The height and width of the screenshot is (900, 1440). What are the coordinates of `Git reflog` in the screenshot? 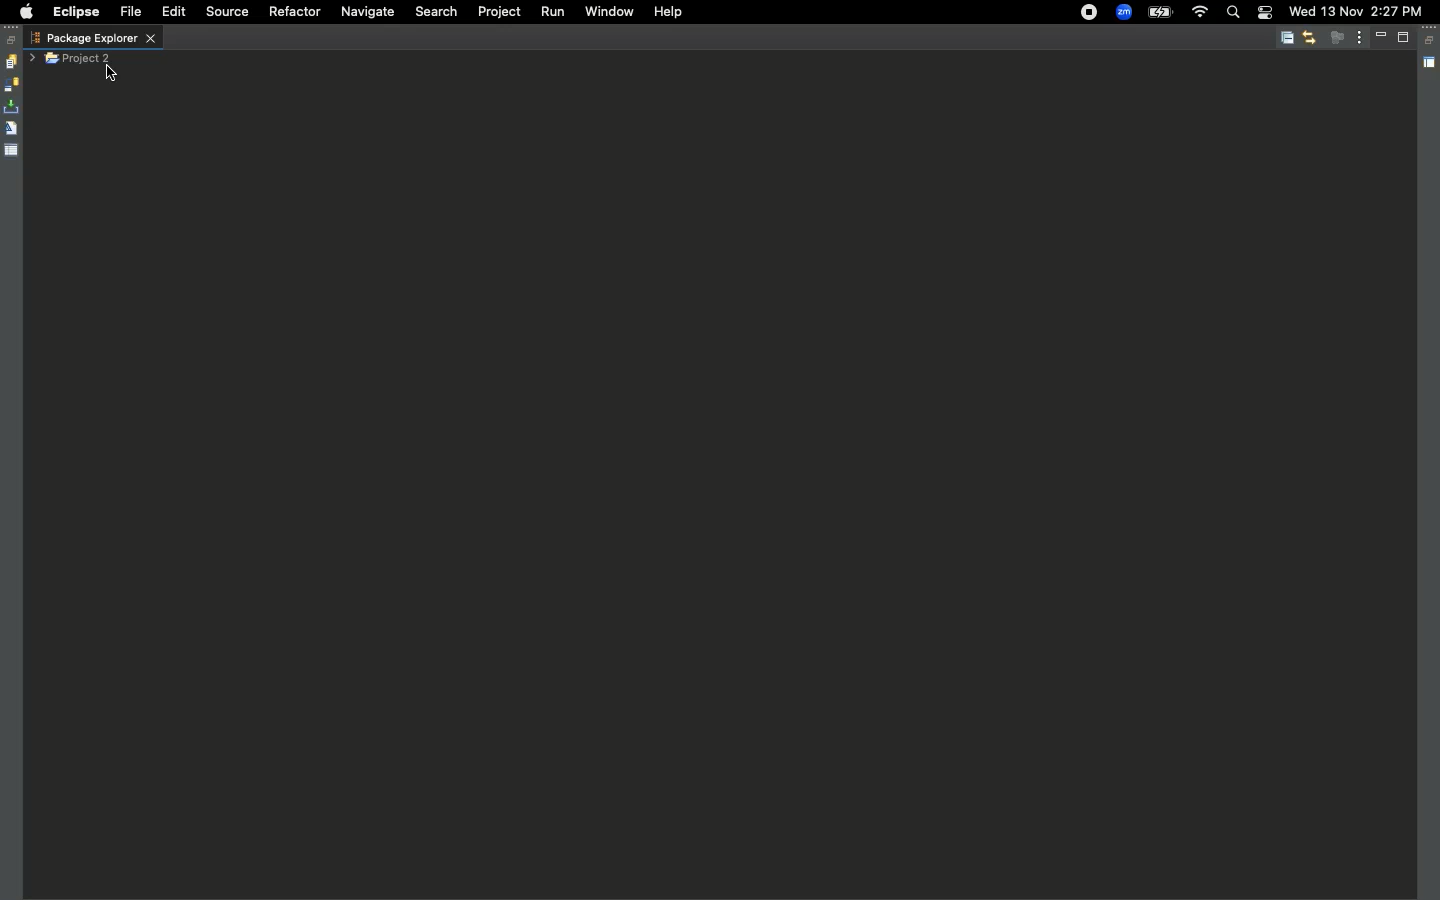 It's located at (11, 130).